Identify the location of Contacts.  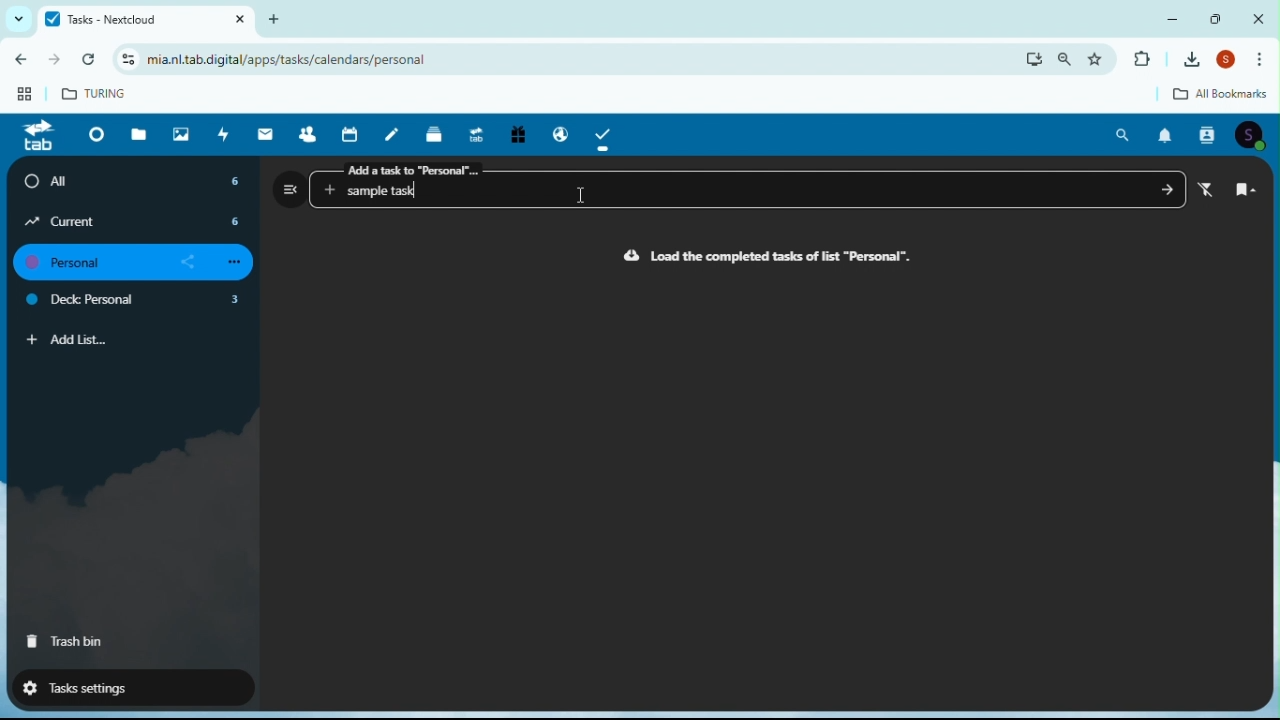
(1209, 135).